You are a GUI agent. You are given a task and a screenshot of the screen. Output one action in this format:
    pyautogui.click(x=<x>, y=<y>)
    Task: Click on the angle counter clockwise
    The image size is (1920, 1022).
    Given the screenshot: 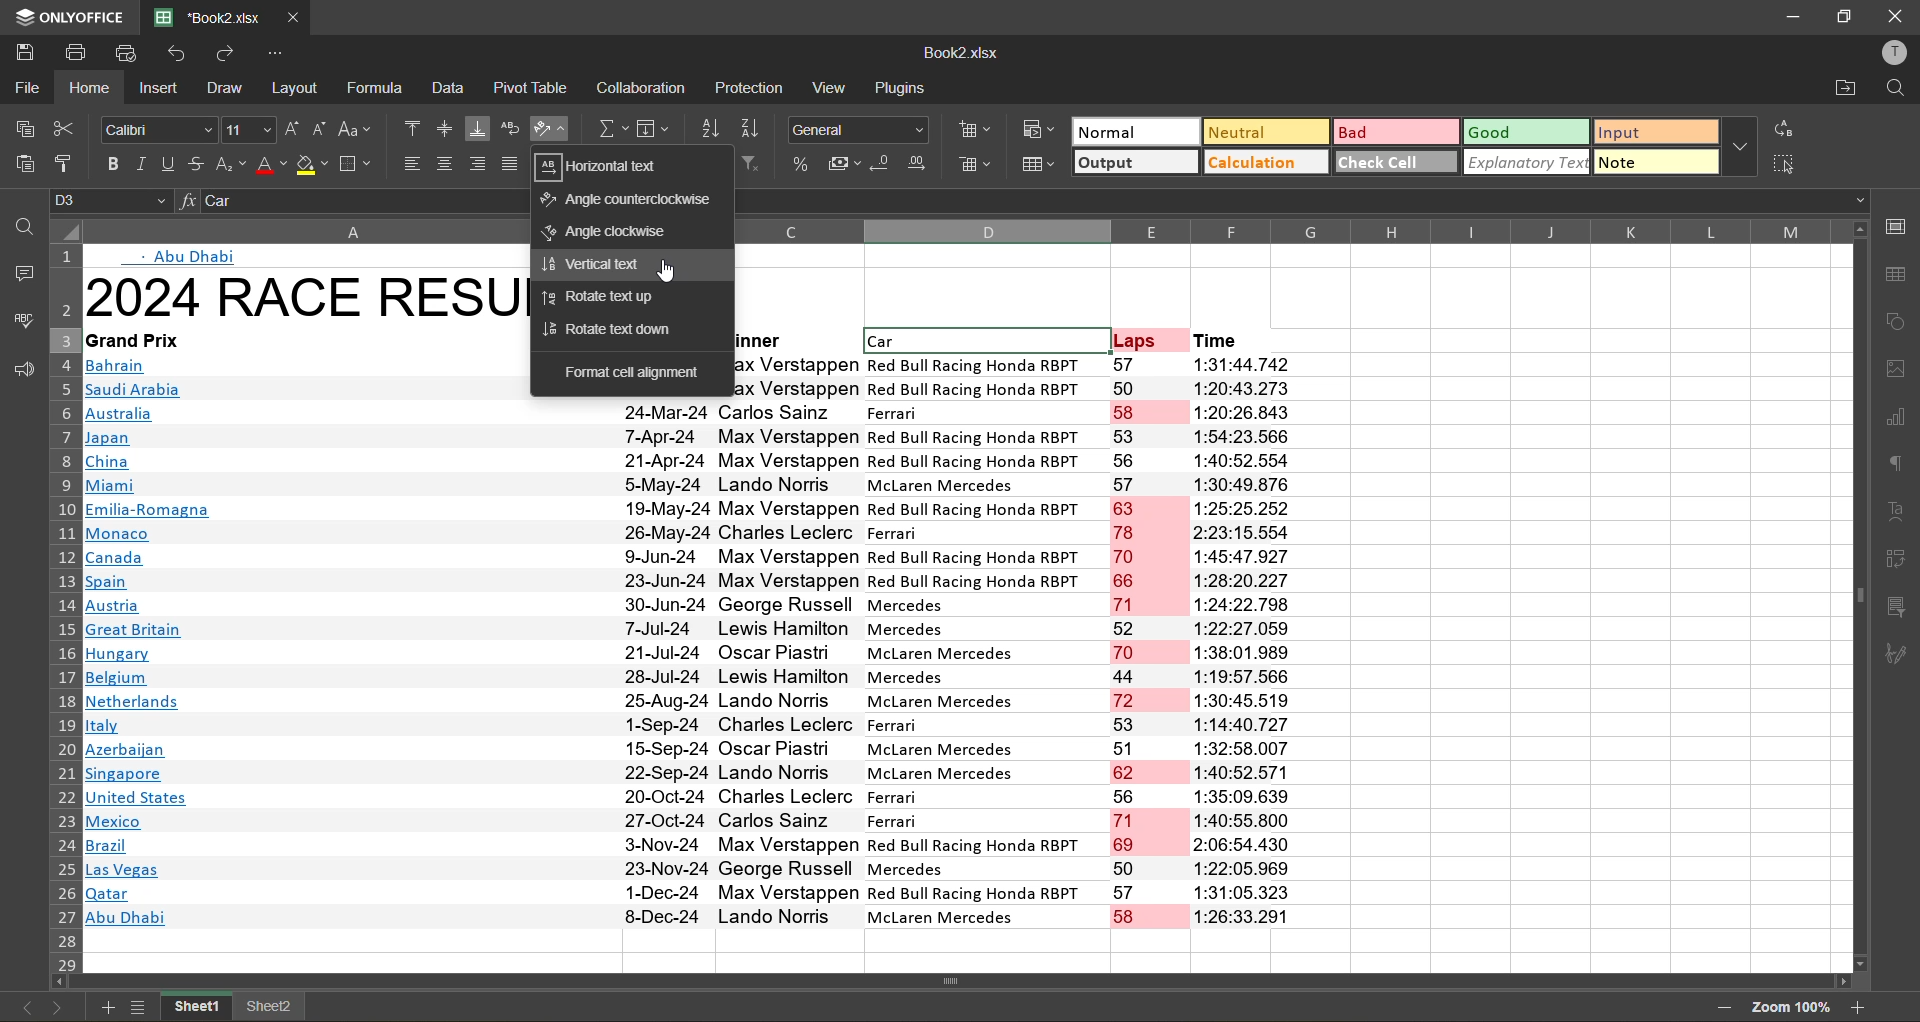 What is the action you would take?
    pyautogui.click(x=631, y=199)
    